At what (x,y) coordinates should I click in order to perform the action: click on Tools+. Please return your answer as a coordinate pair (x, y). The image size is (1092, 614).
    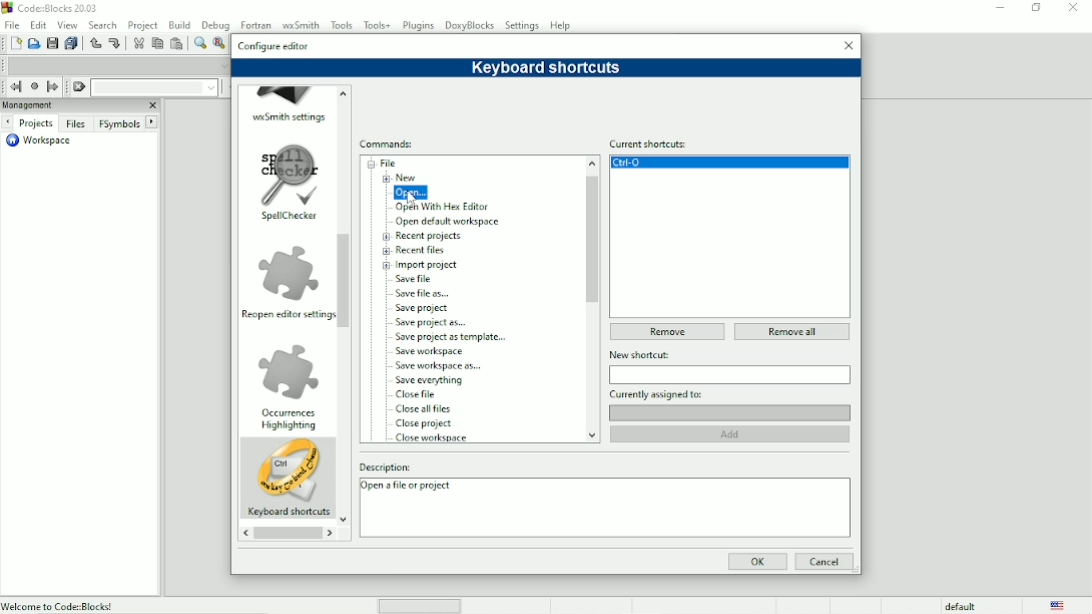
    Looking at the image, I should click on (377, 25).